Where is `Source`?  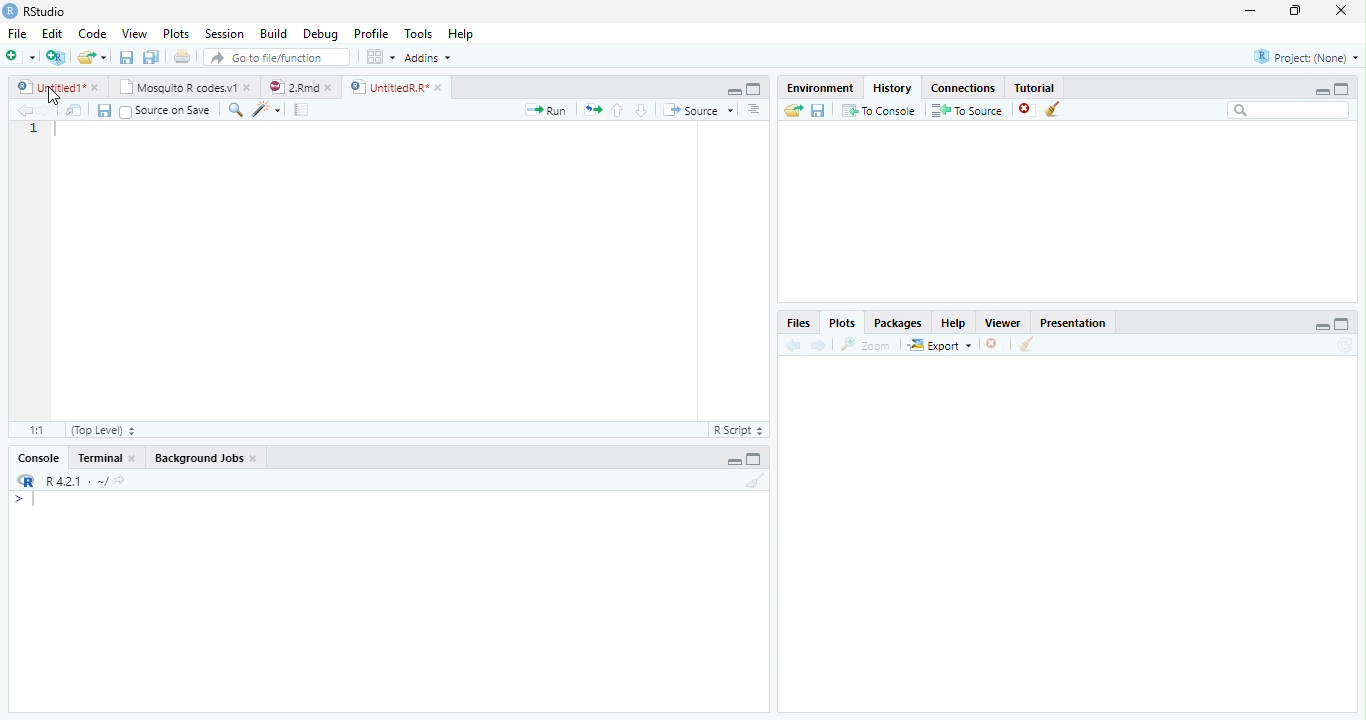
Source is located at coordinates (699, 111).